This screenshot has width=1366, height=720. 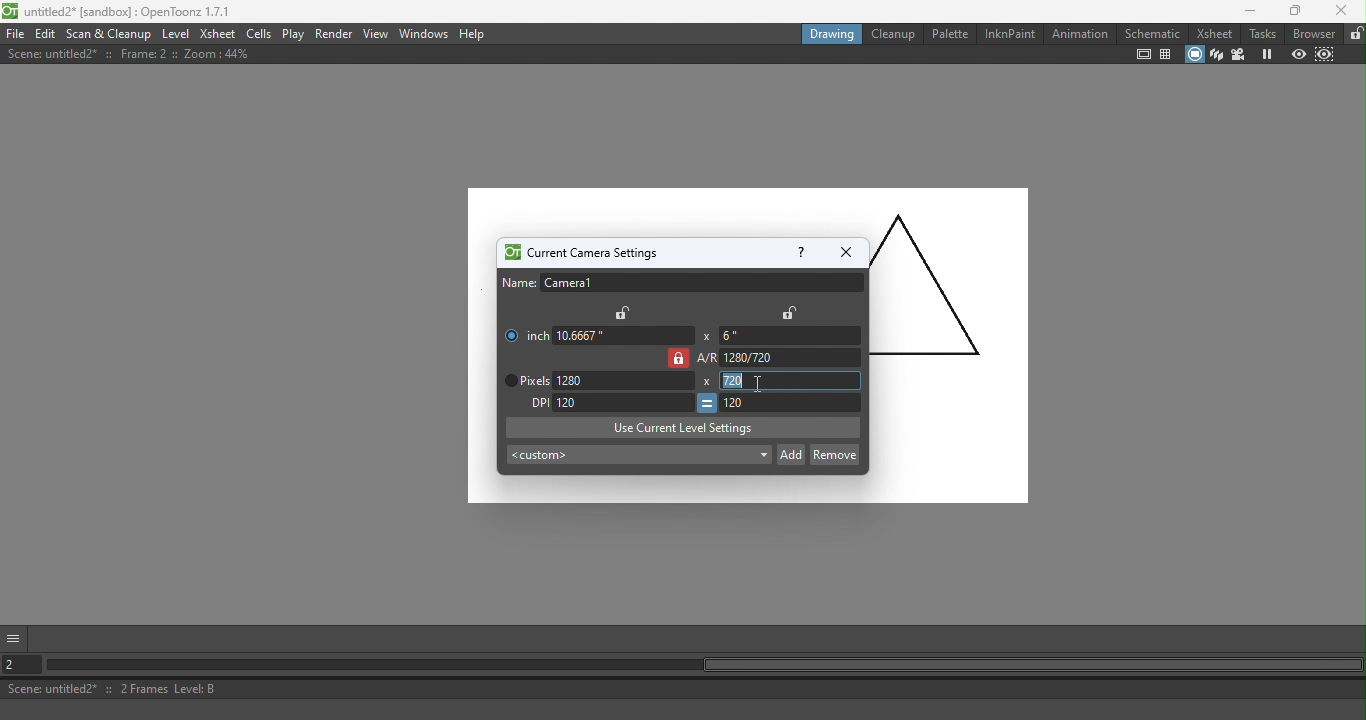 What do you see at coordinates (799, 251) in the screenshot?
I see `Help` at bounding box center [799, 251].